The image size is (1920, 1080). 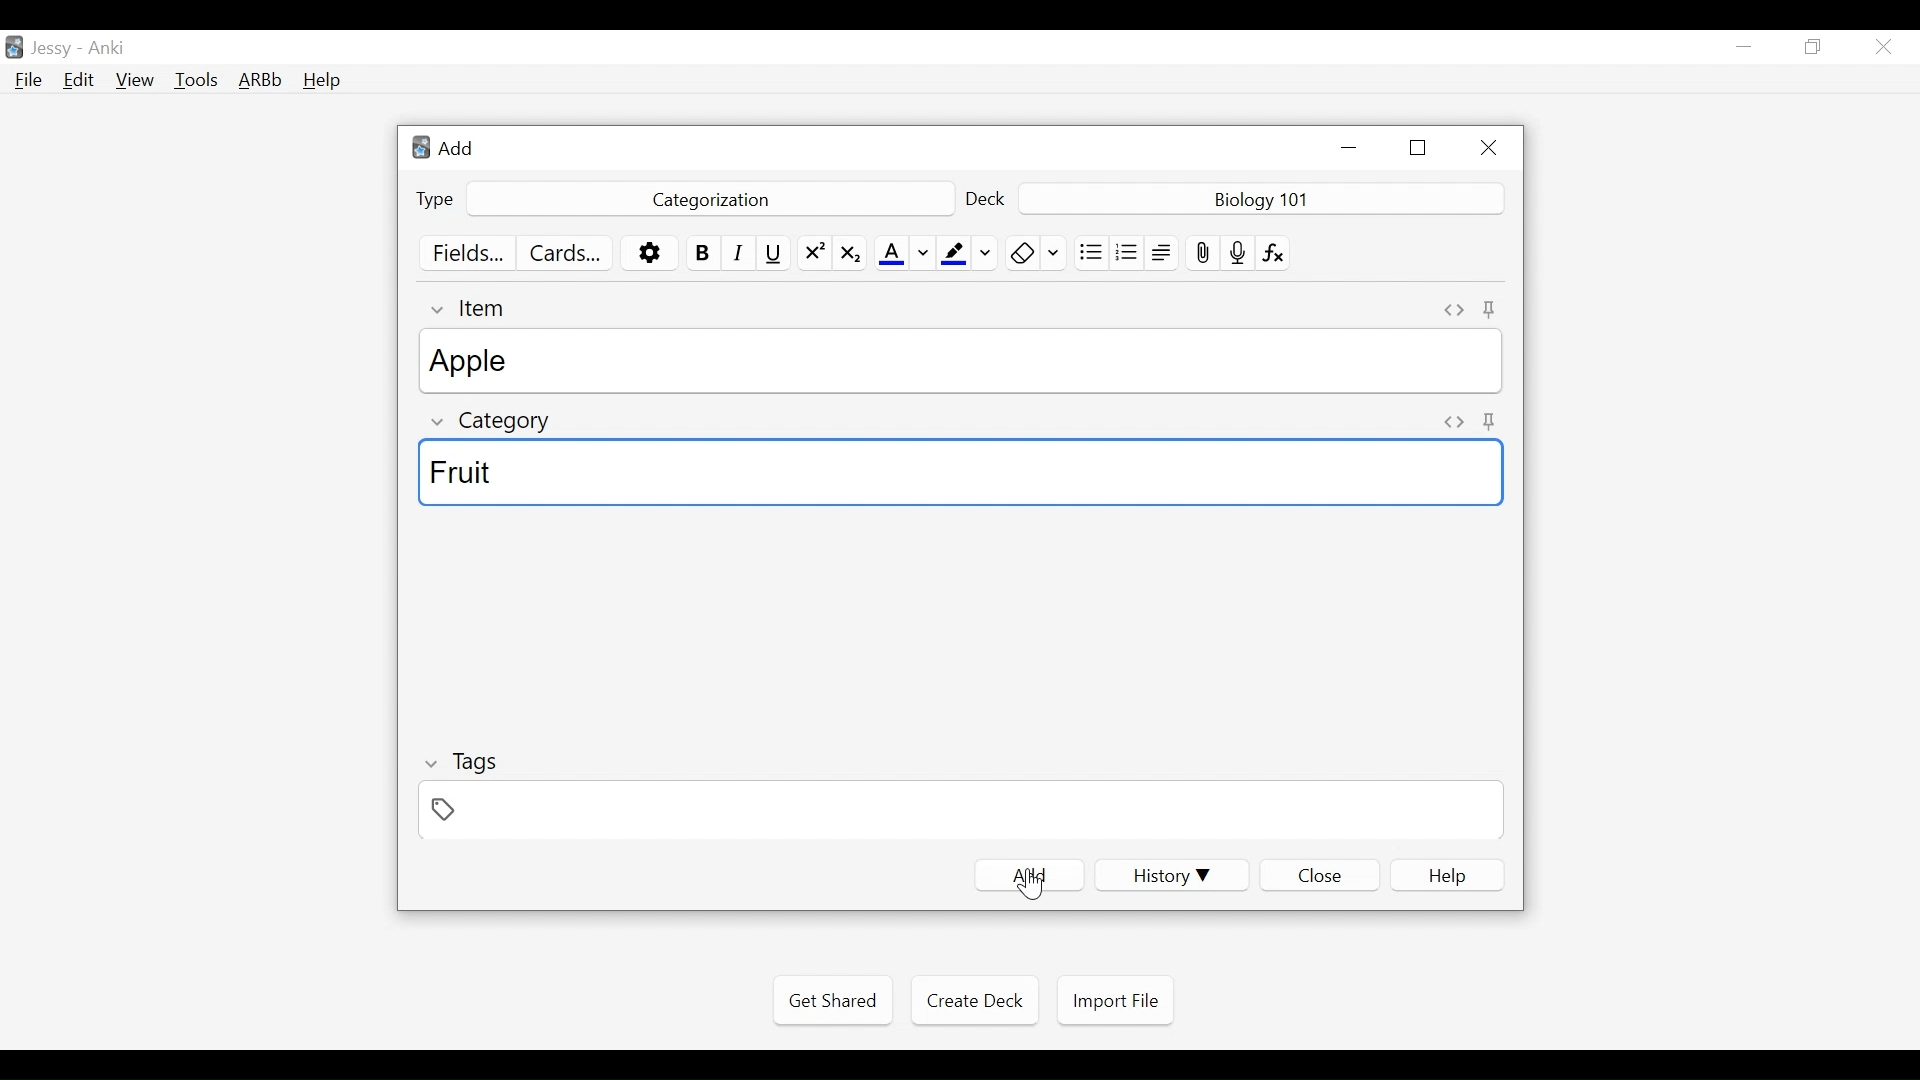 What do you see at coordinates (467, 252) in the screenshot?
I see `Customize Field` at bounding box center [467, 252].